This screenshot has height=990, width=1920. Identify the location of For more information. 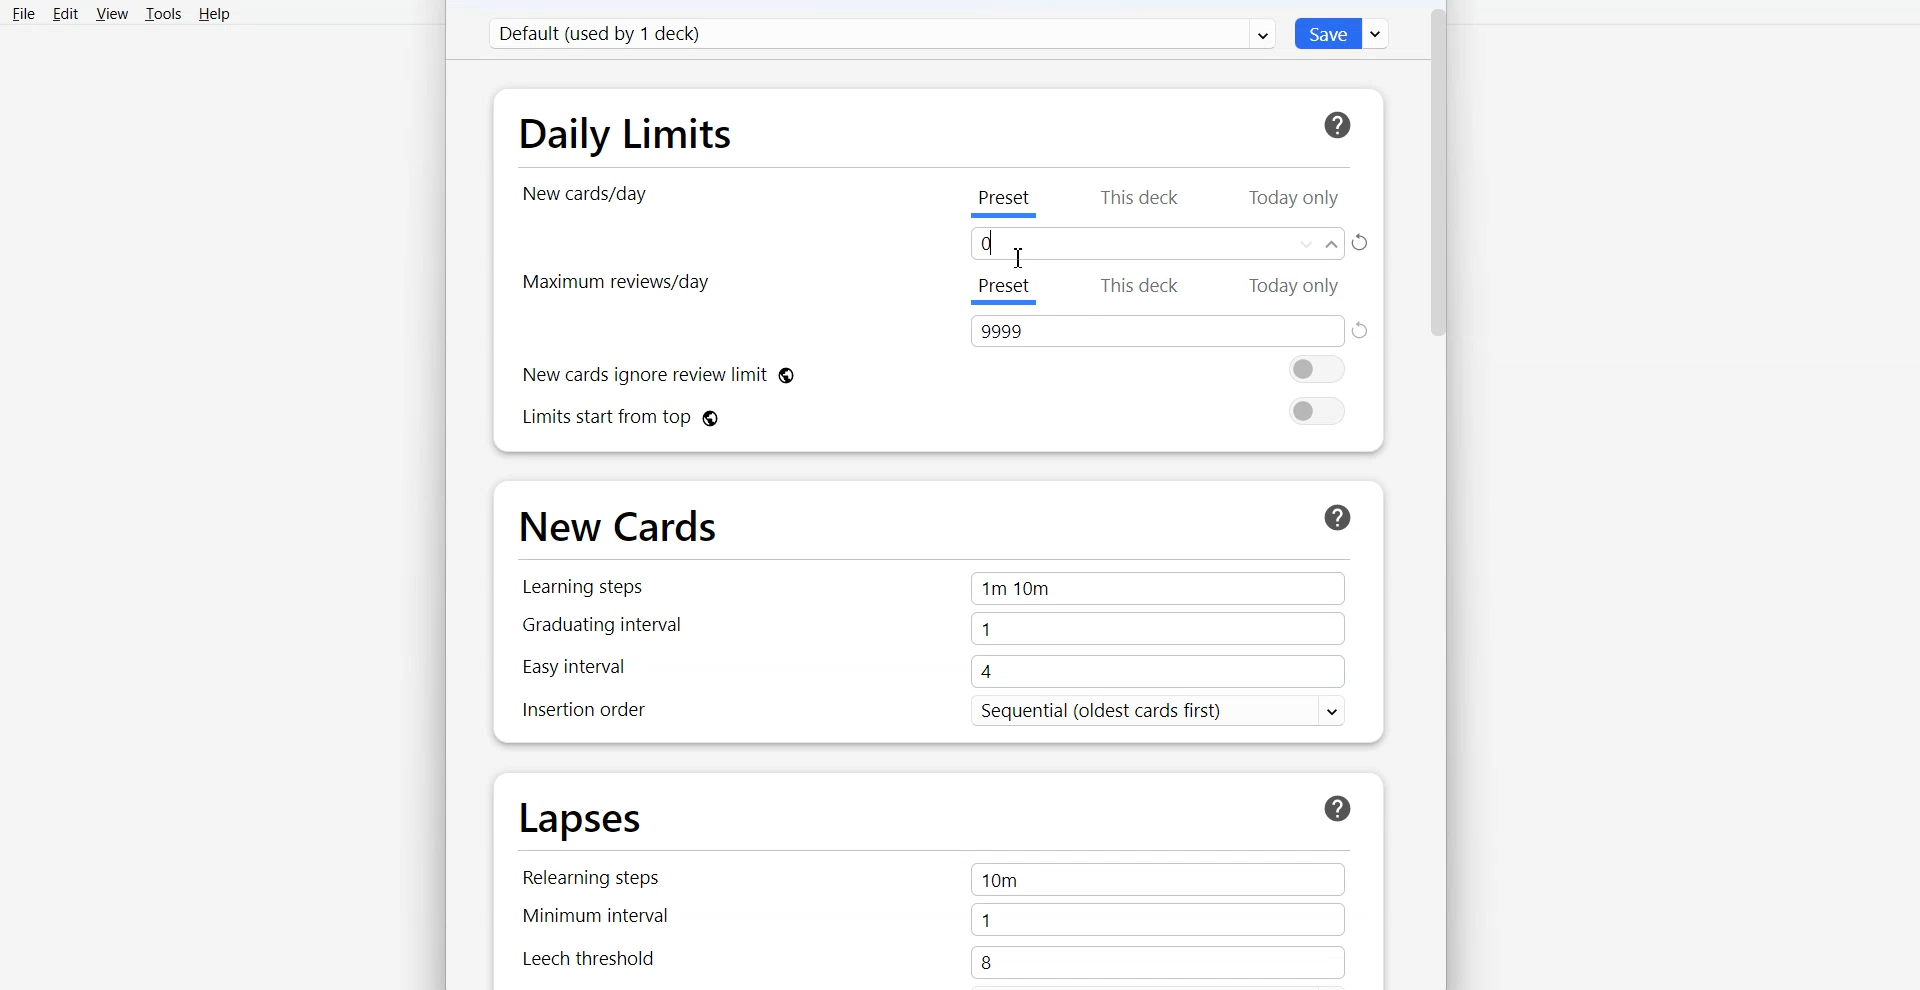
(1335, 122).